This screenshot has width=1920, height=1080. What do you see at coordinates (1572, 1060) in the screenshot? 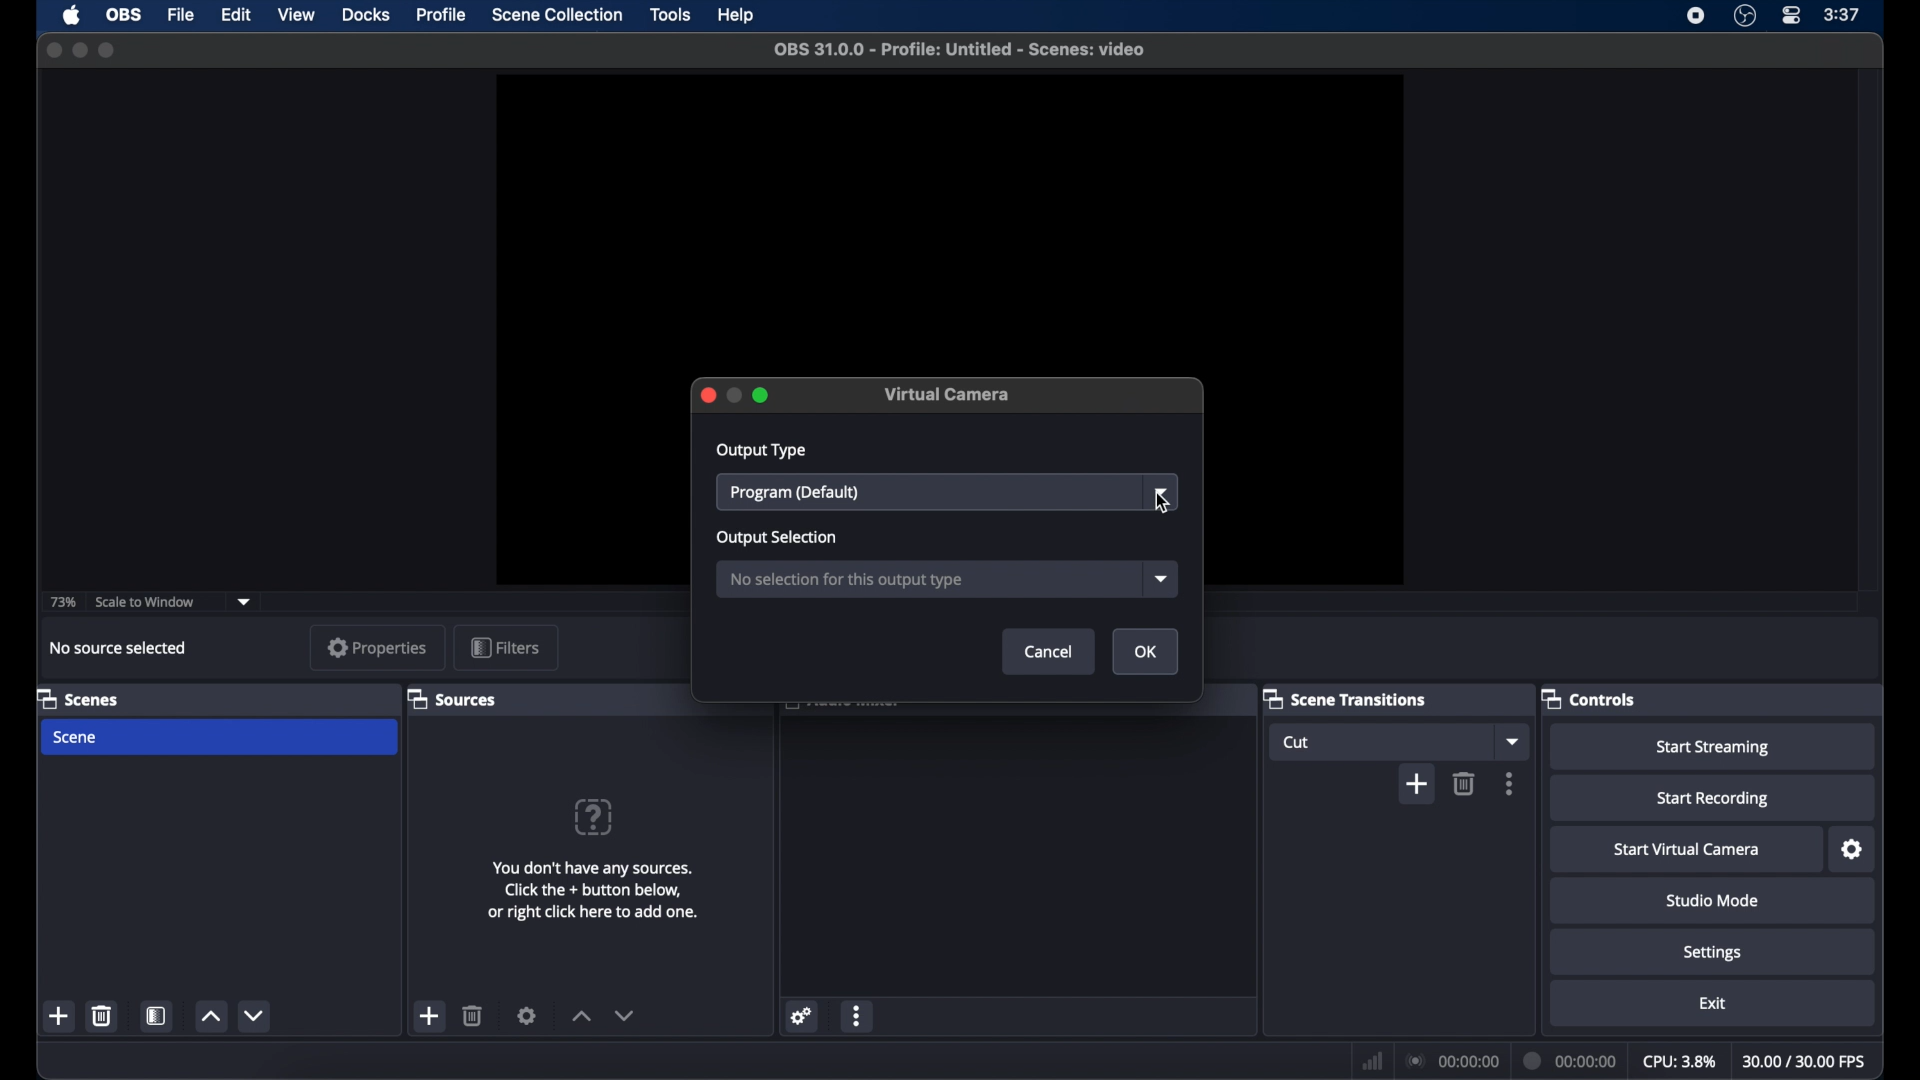
I see `duration` at bounding box center [1572, 1060].